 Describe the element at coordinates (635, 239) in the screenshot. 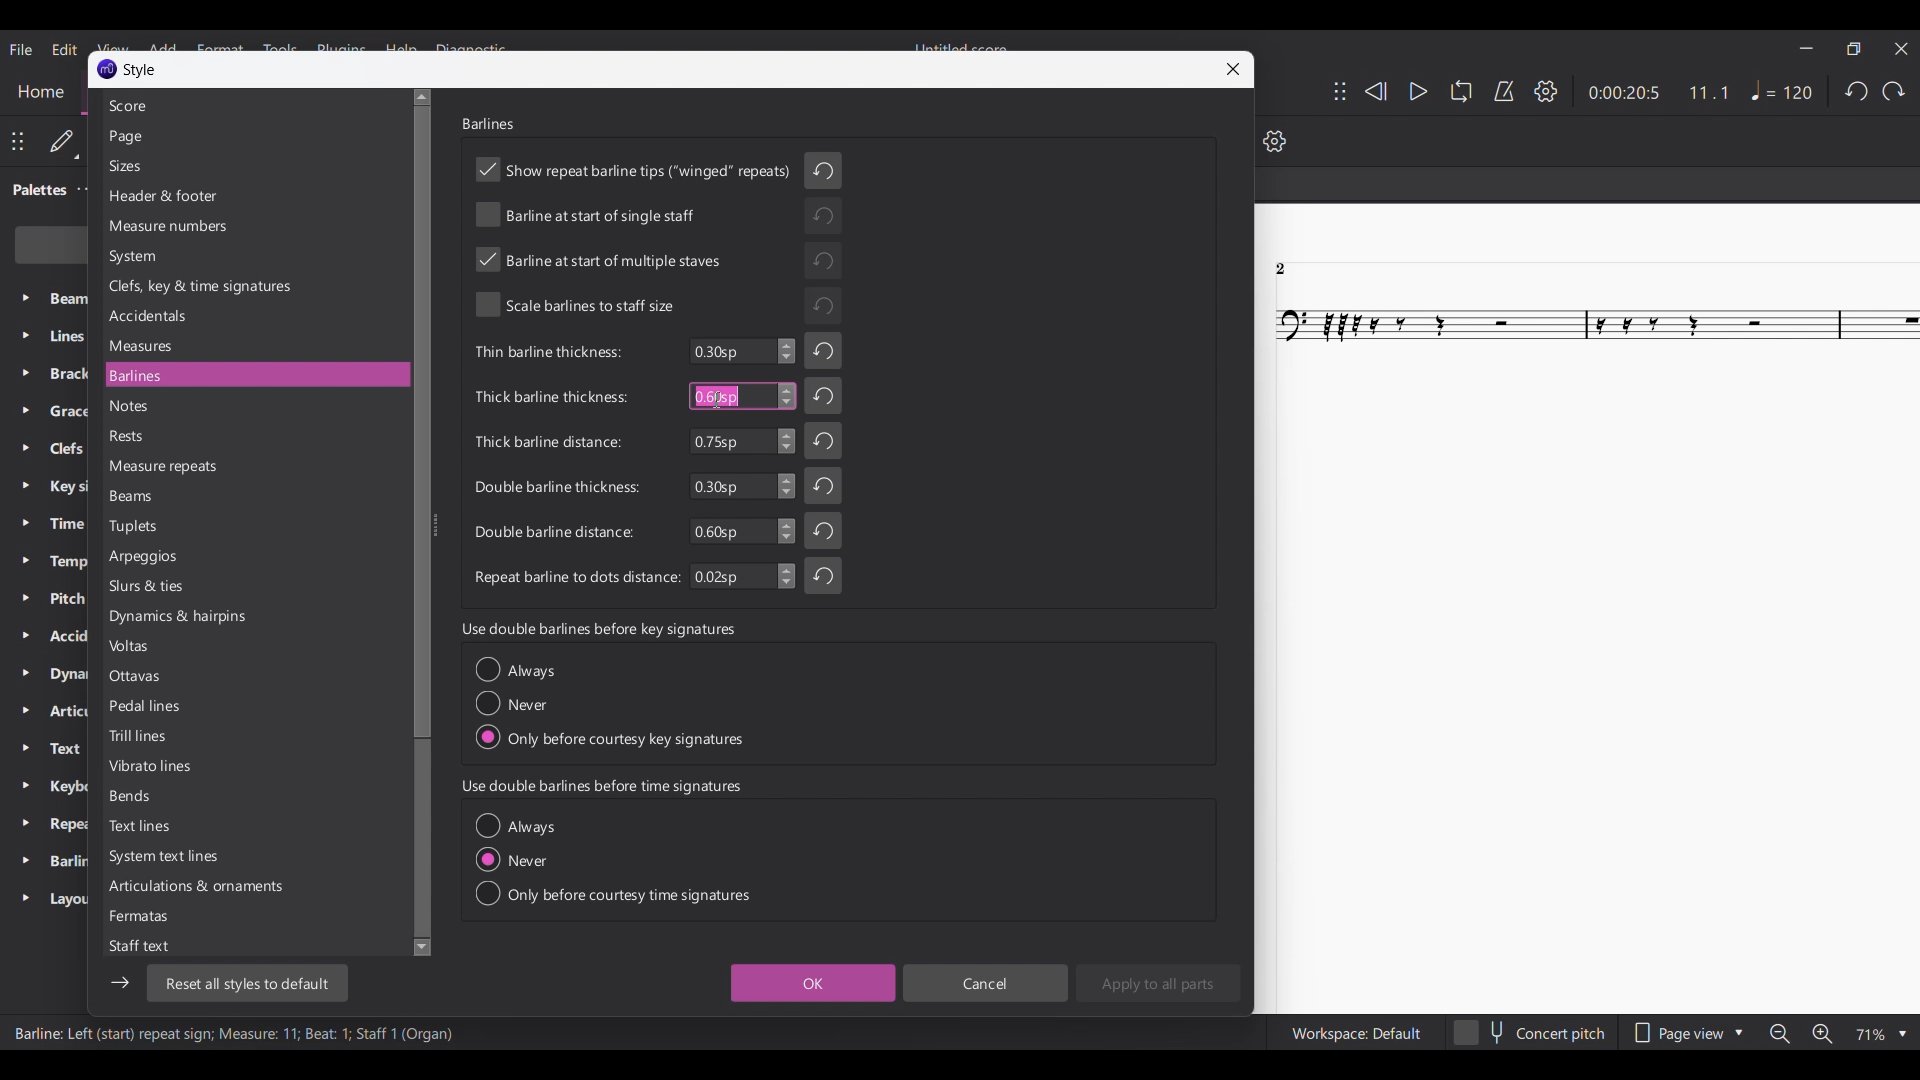

I see `Indicates toggle on/off` at that location.